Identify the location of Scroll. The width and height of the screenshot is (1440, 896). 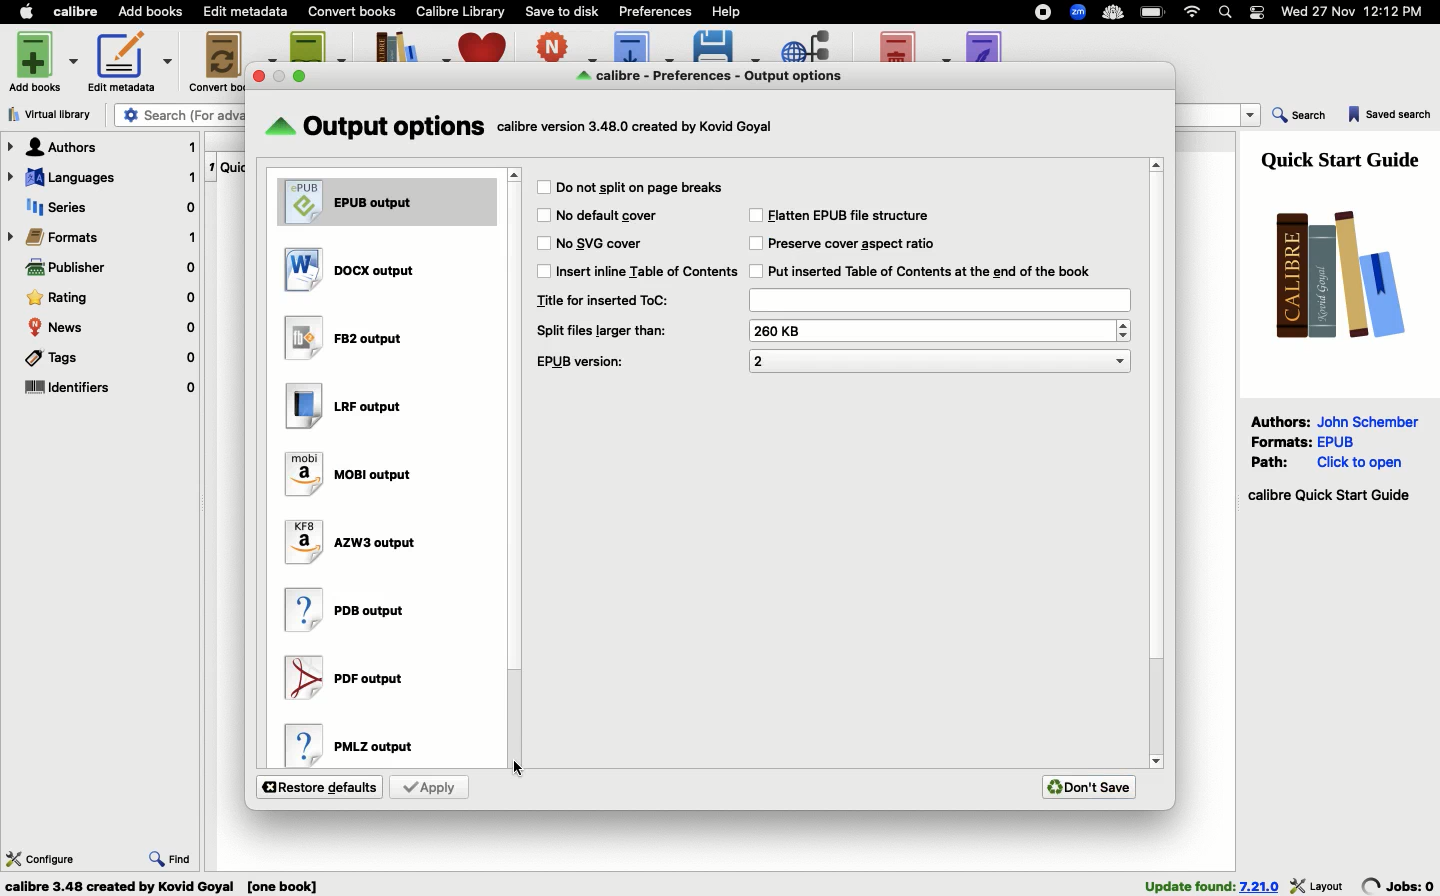
(513, 472).